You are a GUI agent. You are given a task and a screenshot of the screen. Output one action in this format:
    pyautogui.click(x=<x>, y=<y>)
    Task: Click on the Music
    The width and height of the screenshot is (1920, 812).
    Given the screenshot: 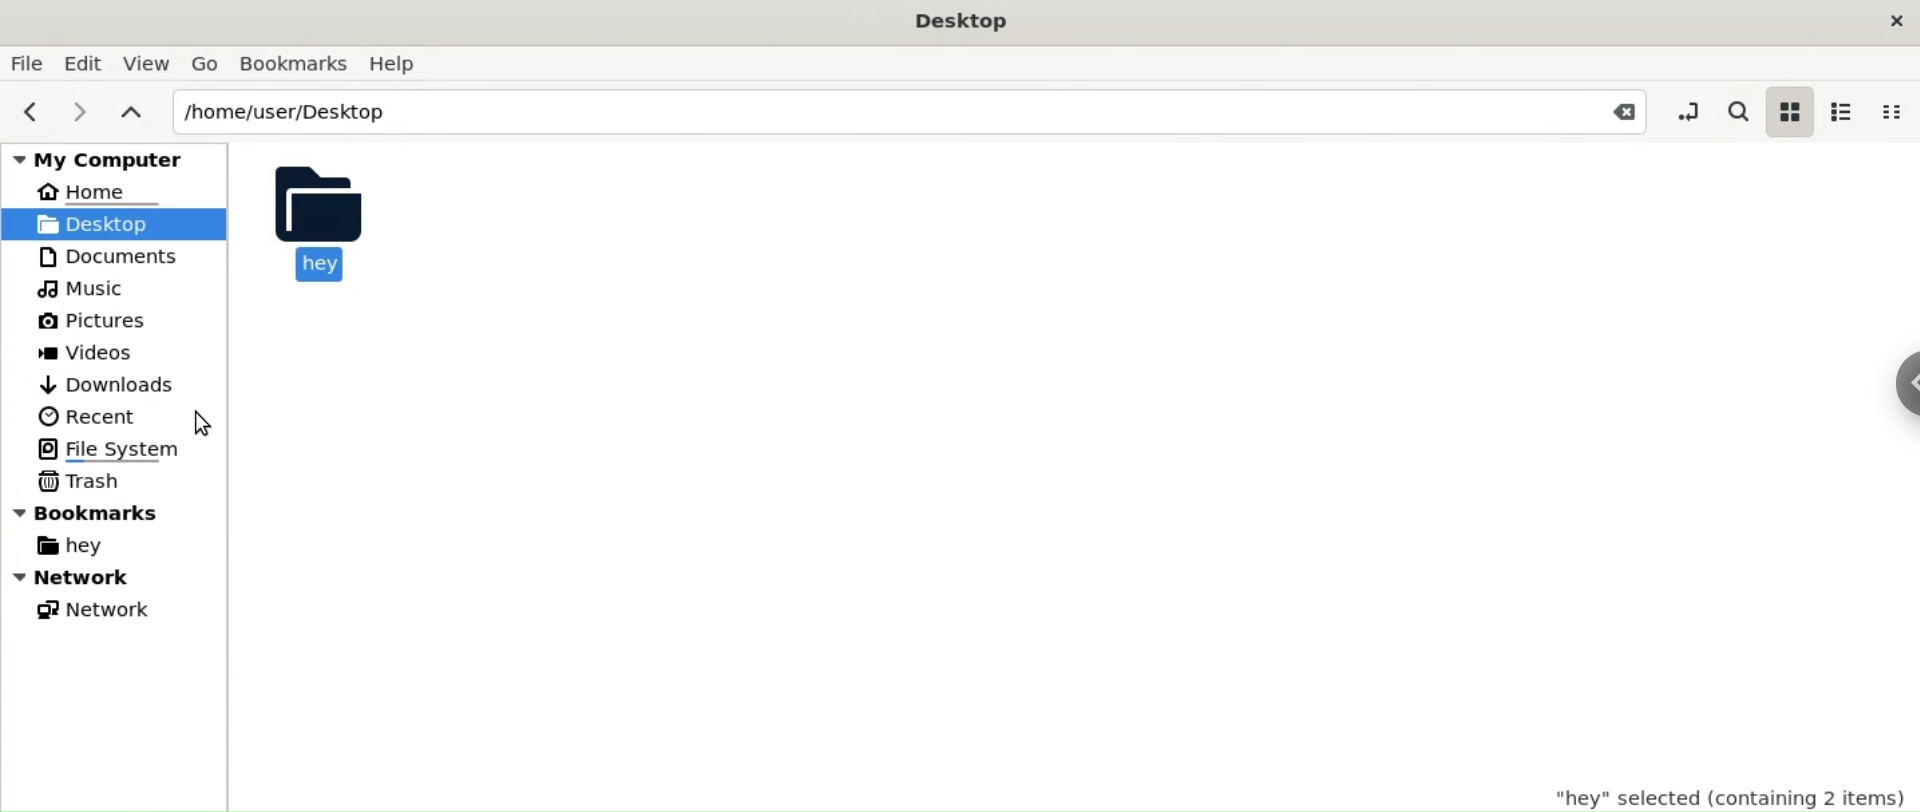 What is the action you would take?
    pyautogui.click(x=86, y=289)
    